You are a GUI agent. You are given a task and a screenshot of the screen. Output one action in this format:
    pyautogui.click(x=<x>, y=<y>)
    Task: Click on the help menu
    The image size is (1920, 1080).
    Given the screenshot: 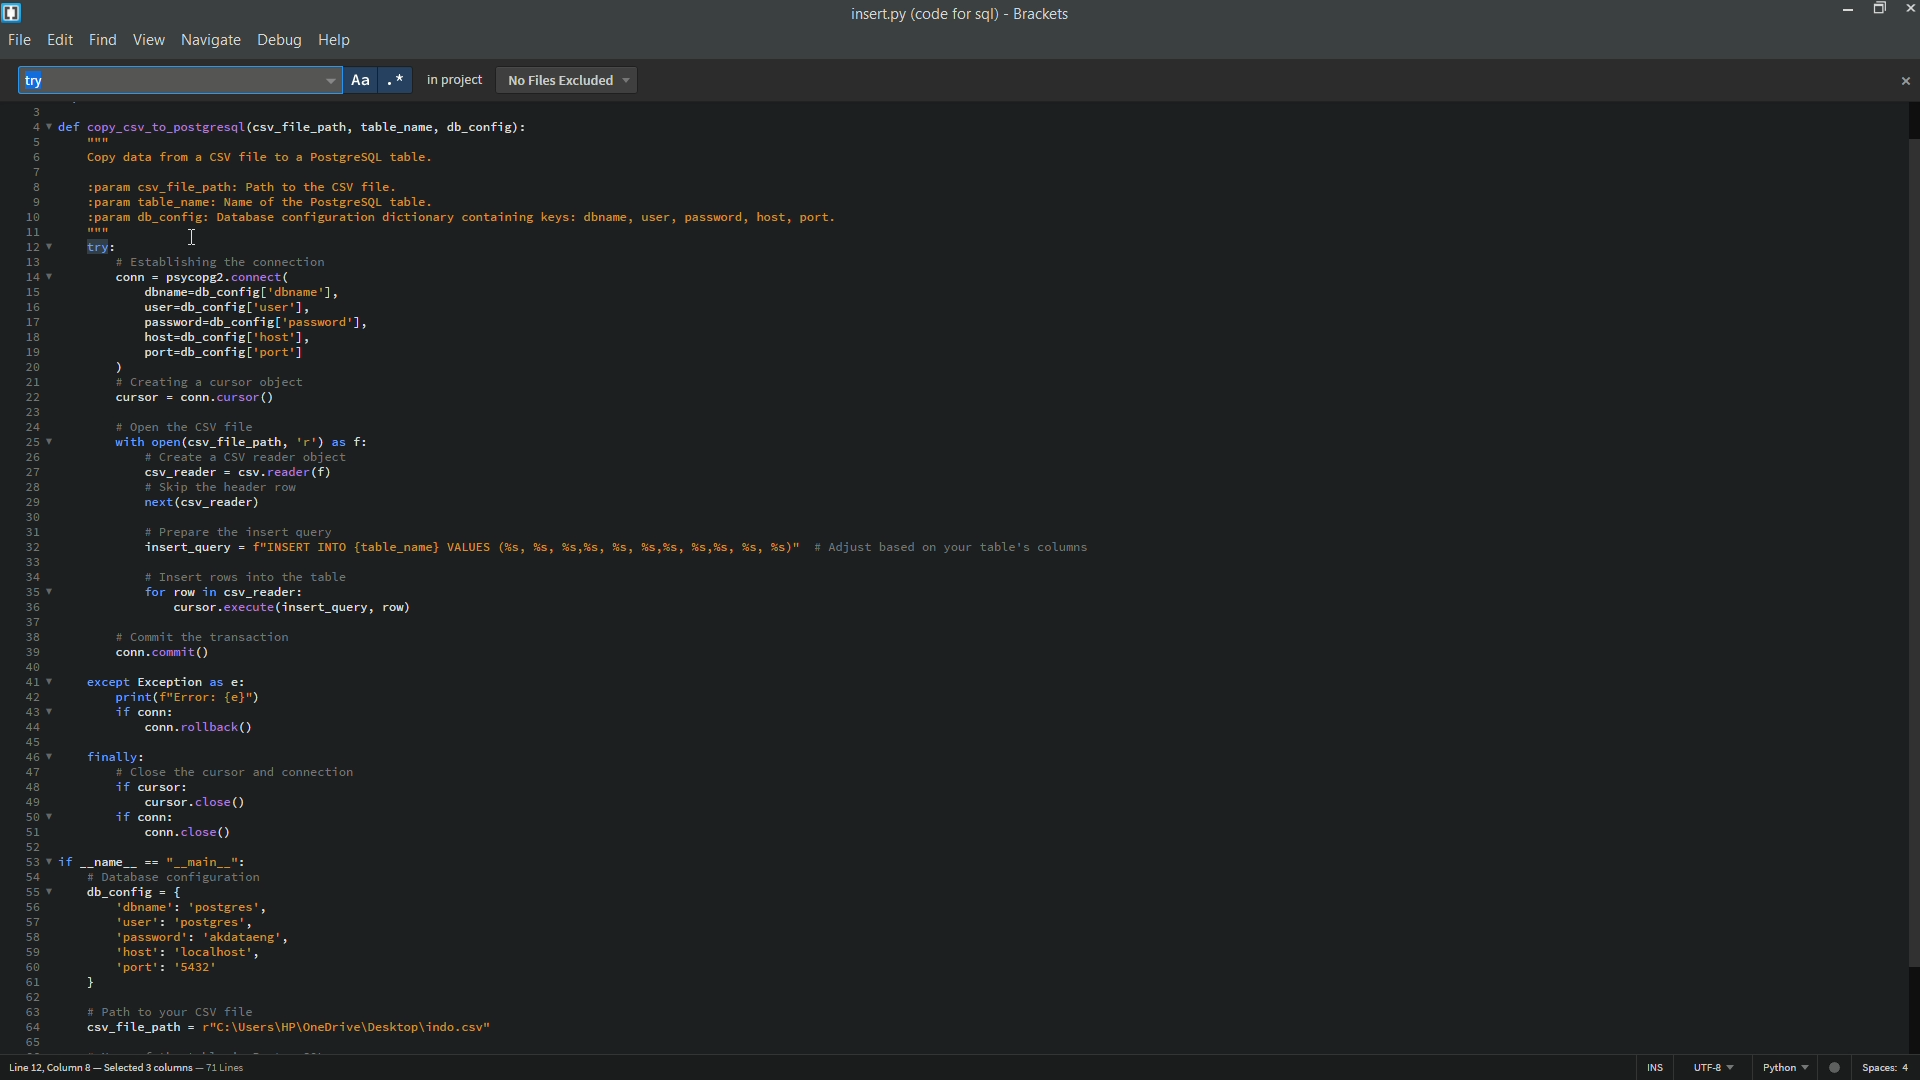 What is the action you would take?
    pyautogui.click(x=337, y=41)
    